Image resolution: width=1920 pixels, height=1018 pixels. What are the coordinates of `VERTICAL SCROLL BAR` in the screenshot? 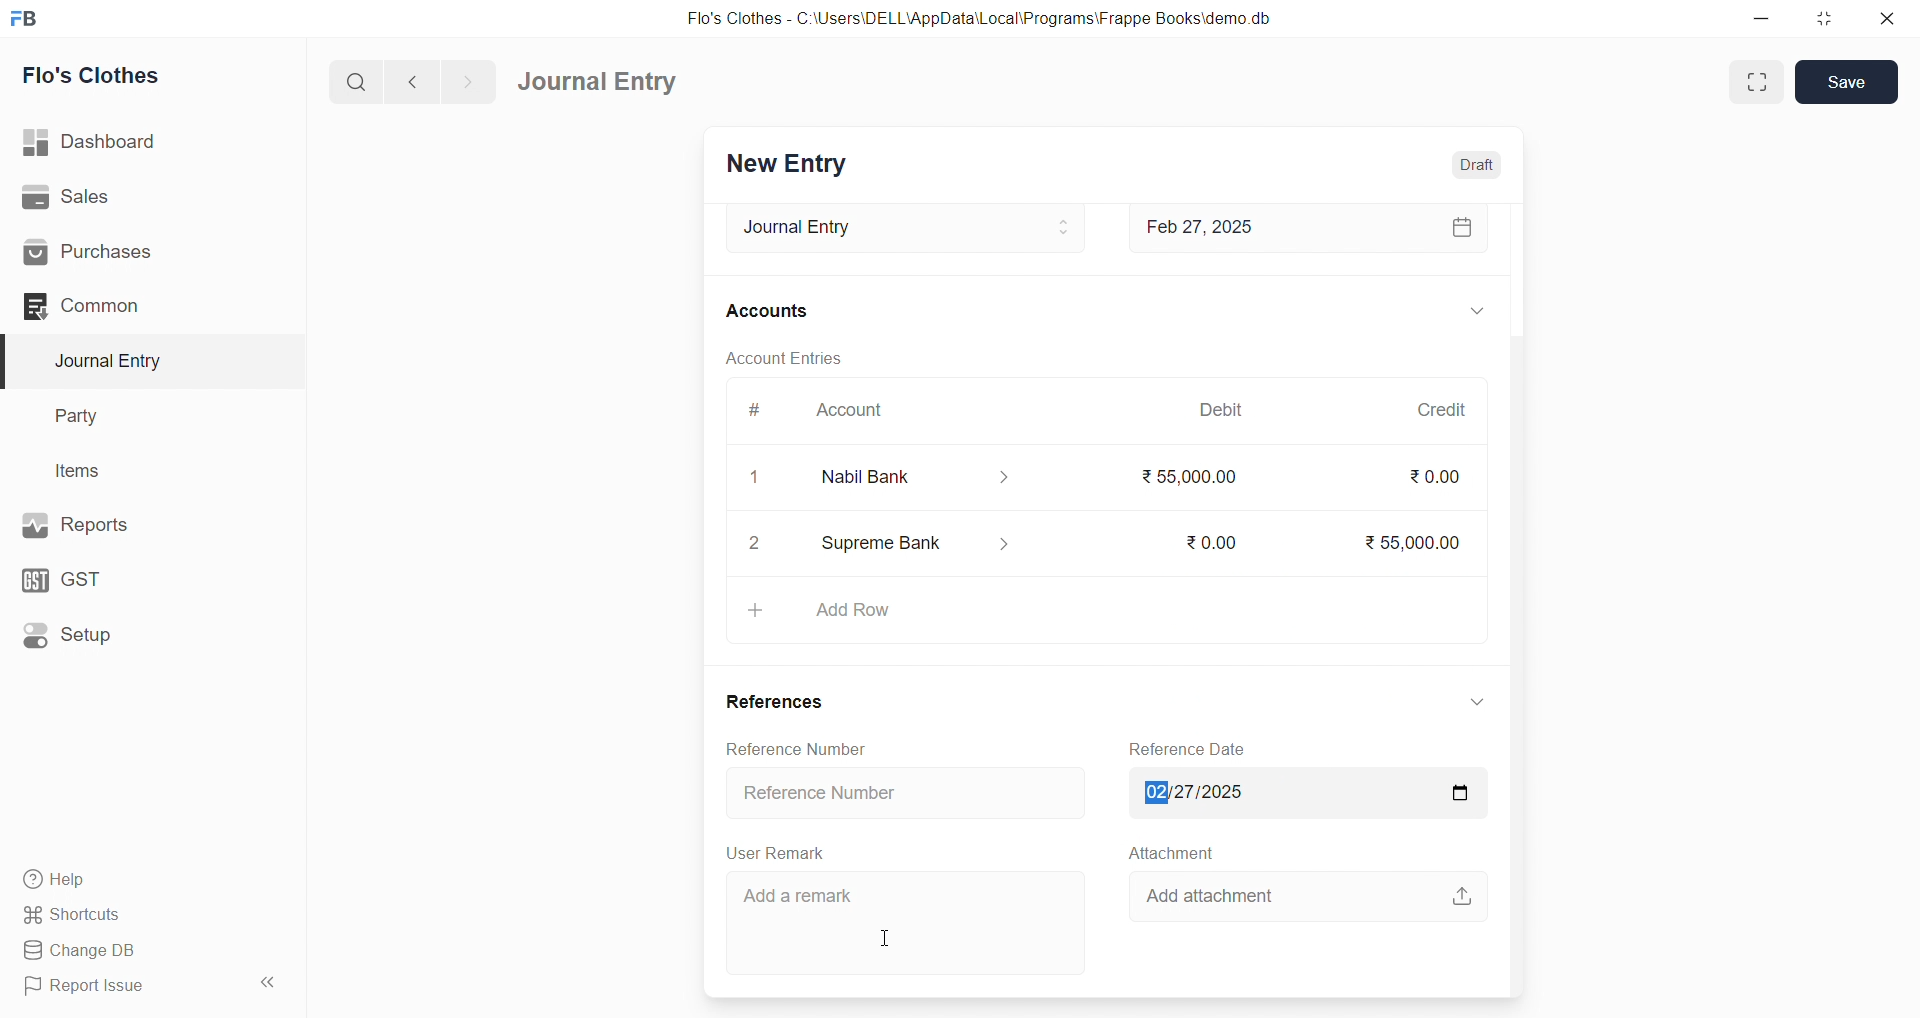 It's located at (1514, 599).